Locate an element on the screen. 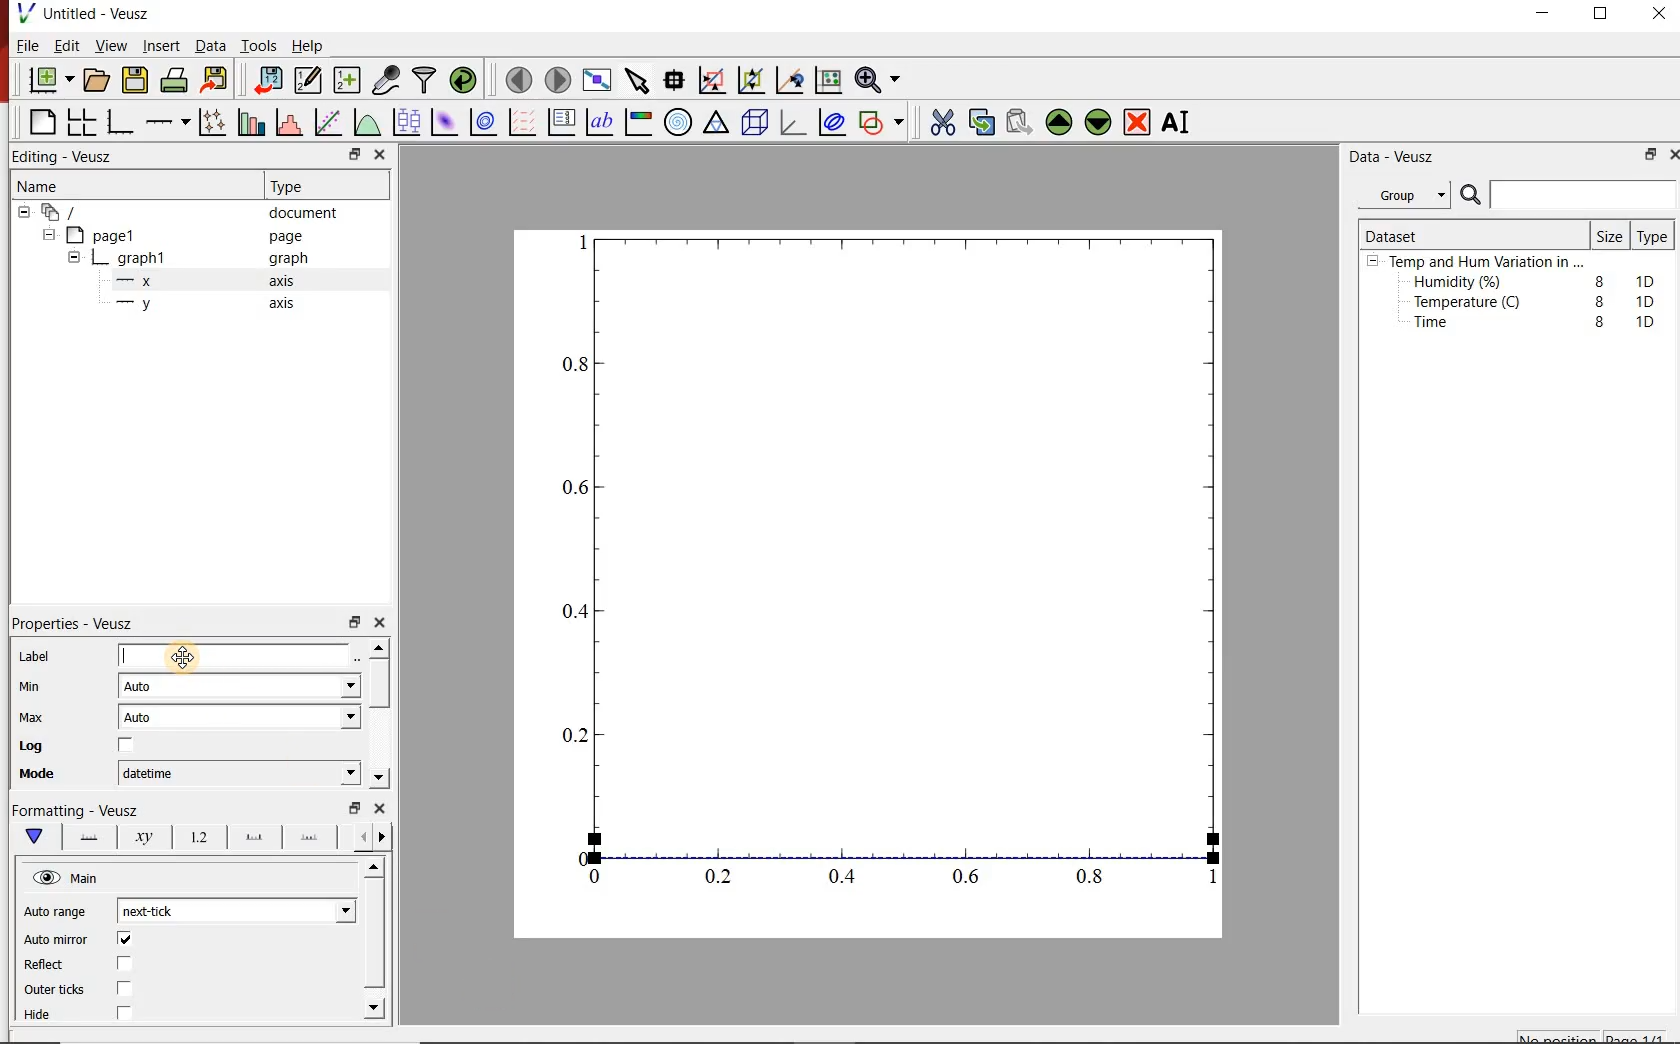 This screenshot has height=1044, width=1680. base graph is located at coordinates (122, 119).